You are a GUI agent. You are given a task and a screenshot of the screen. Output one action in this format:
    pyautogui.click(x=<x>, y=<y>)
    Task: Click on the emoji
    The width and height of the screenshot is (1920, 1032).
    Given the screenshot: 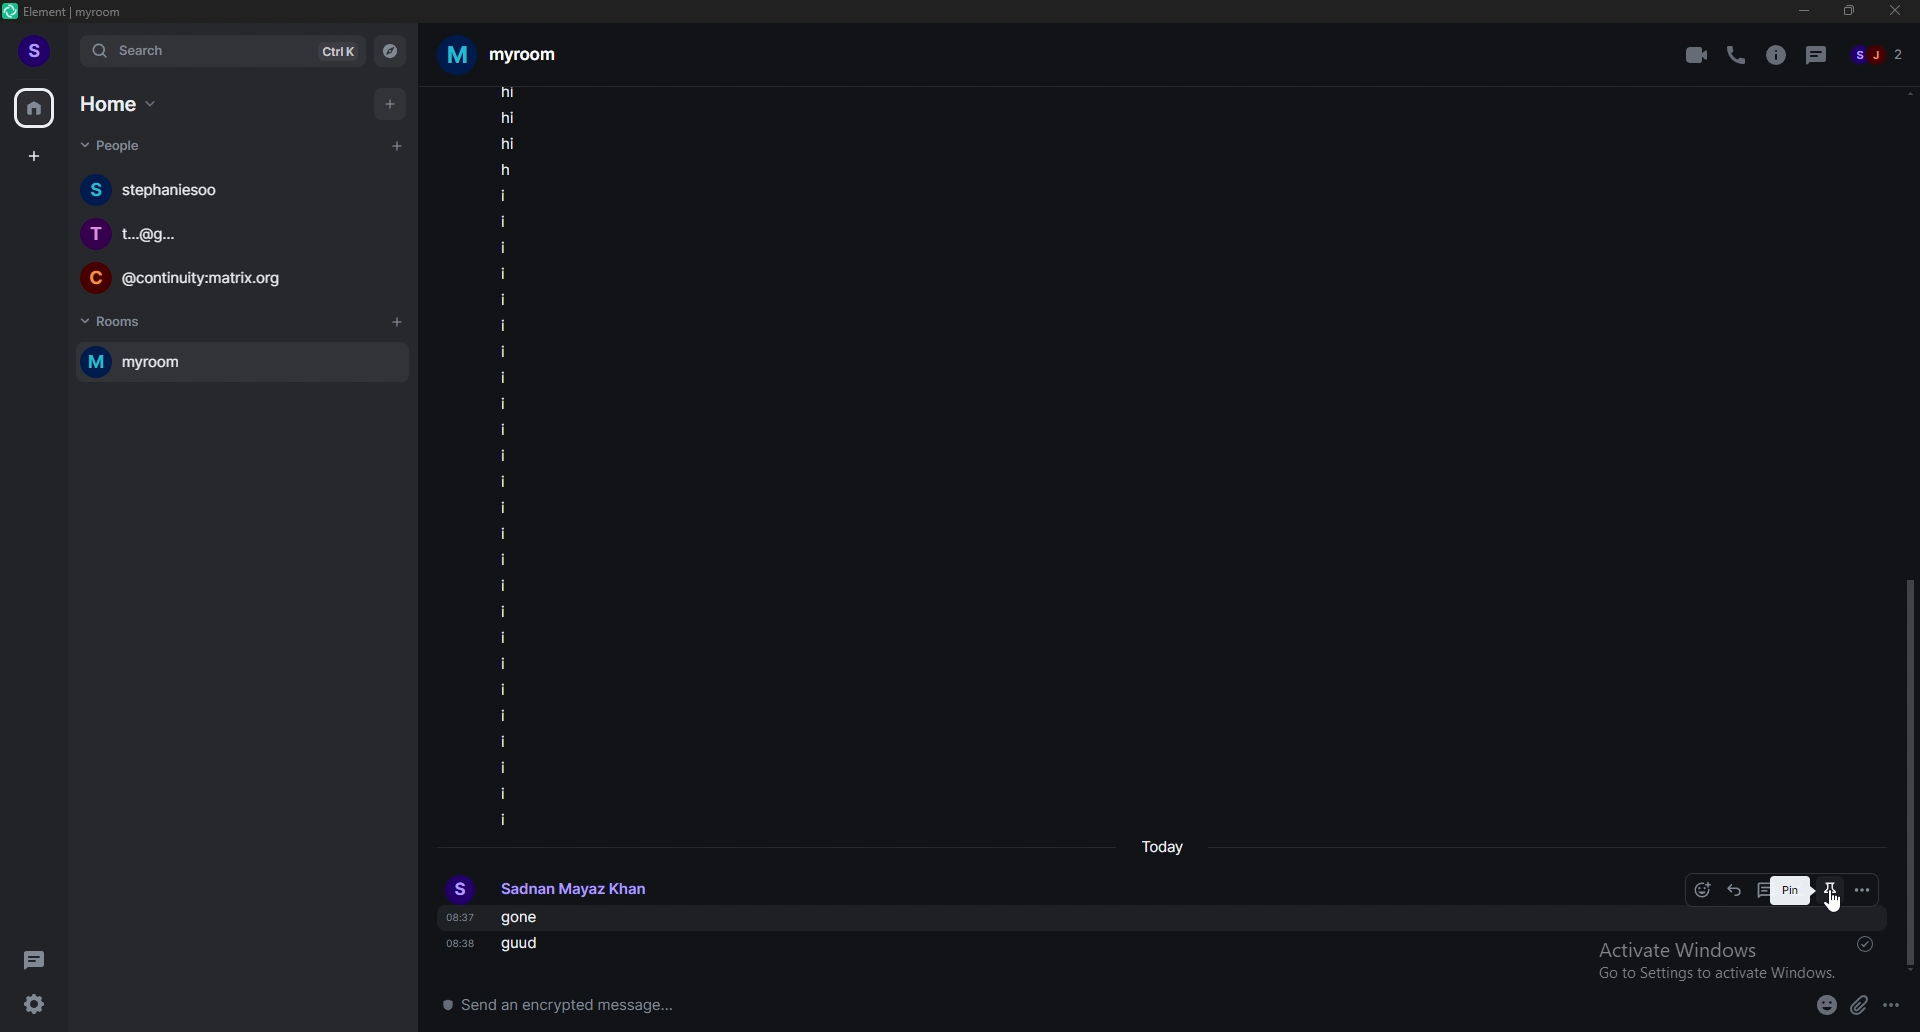 What is the action you would take?
    pyautogui.click(x=1827, y=1007)
    